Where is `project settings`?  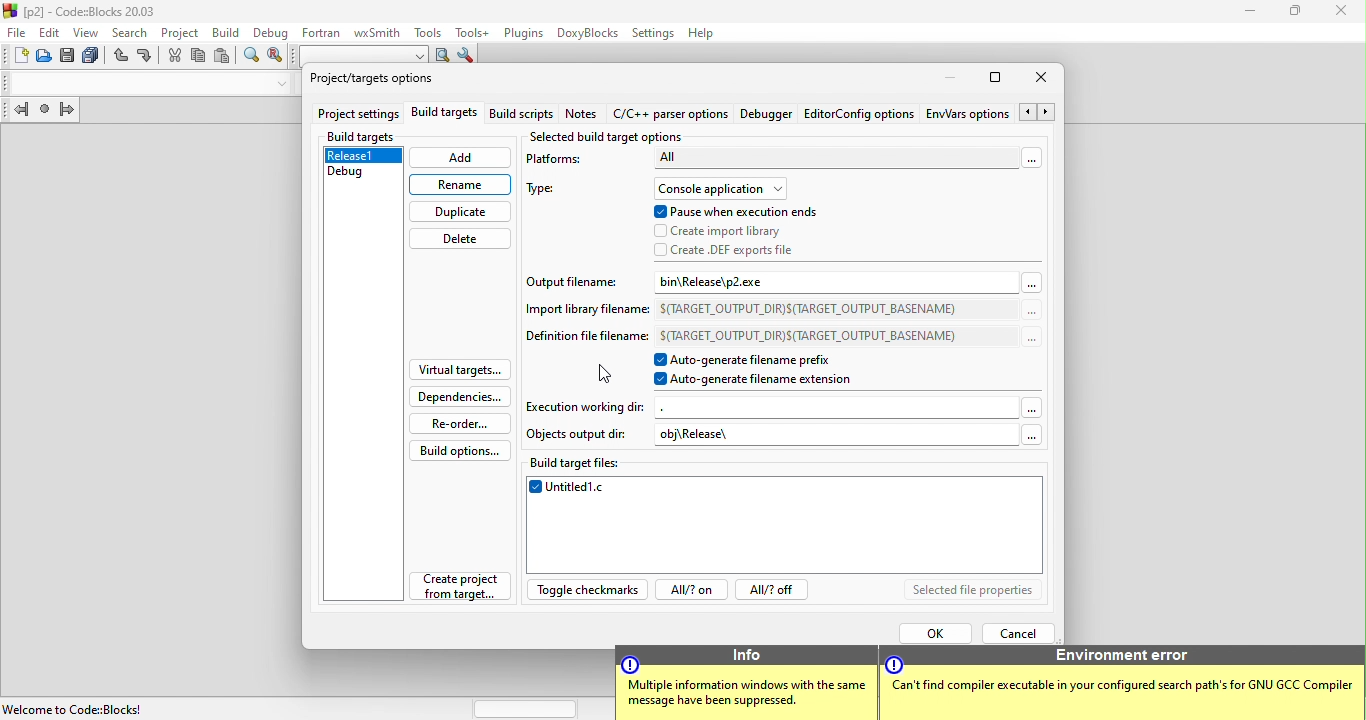
project settings is located at coordinates (358, 115).